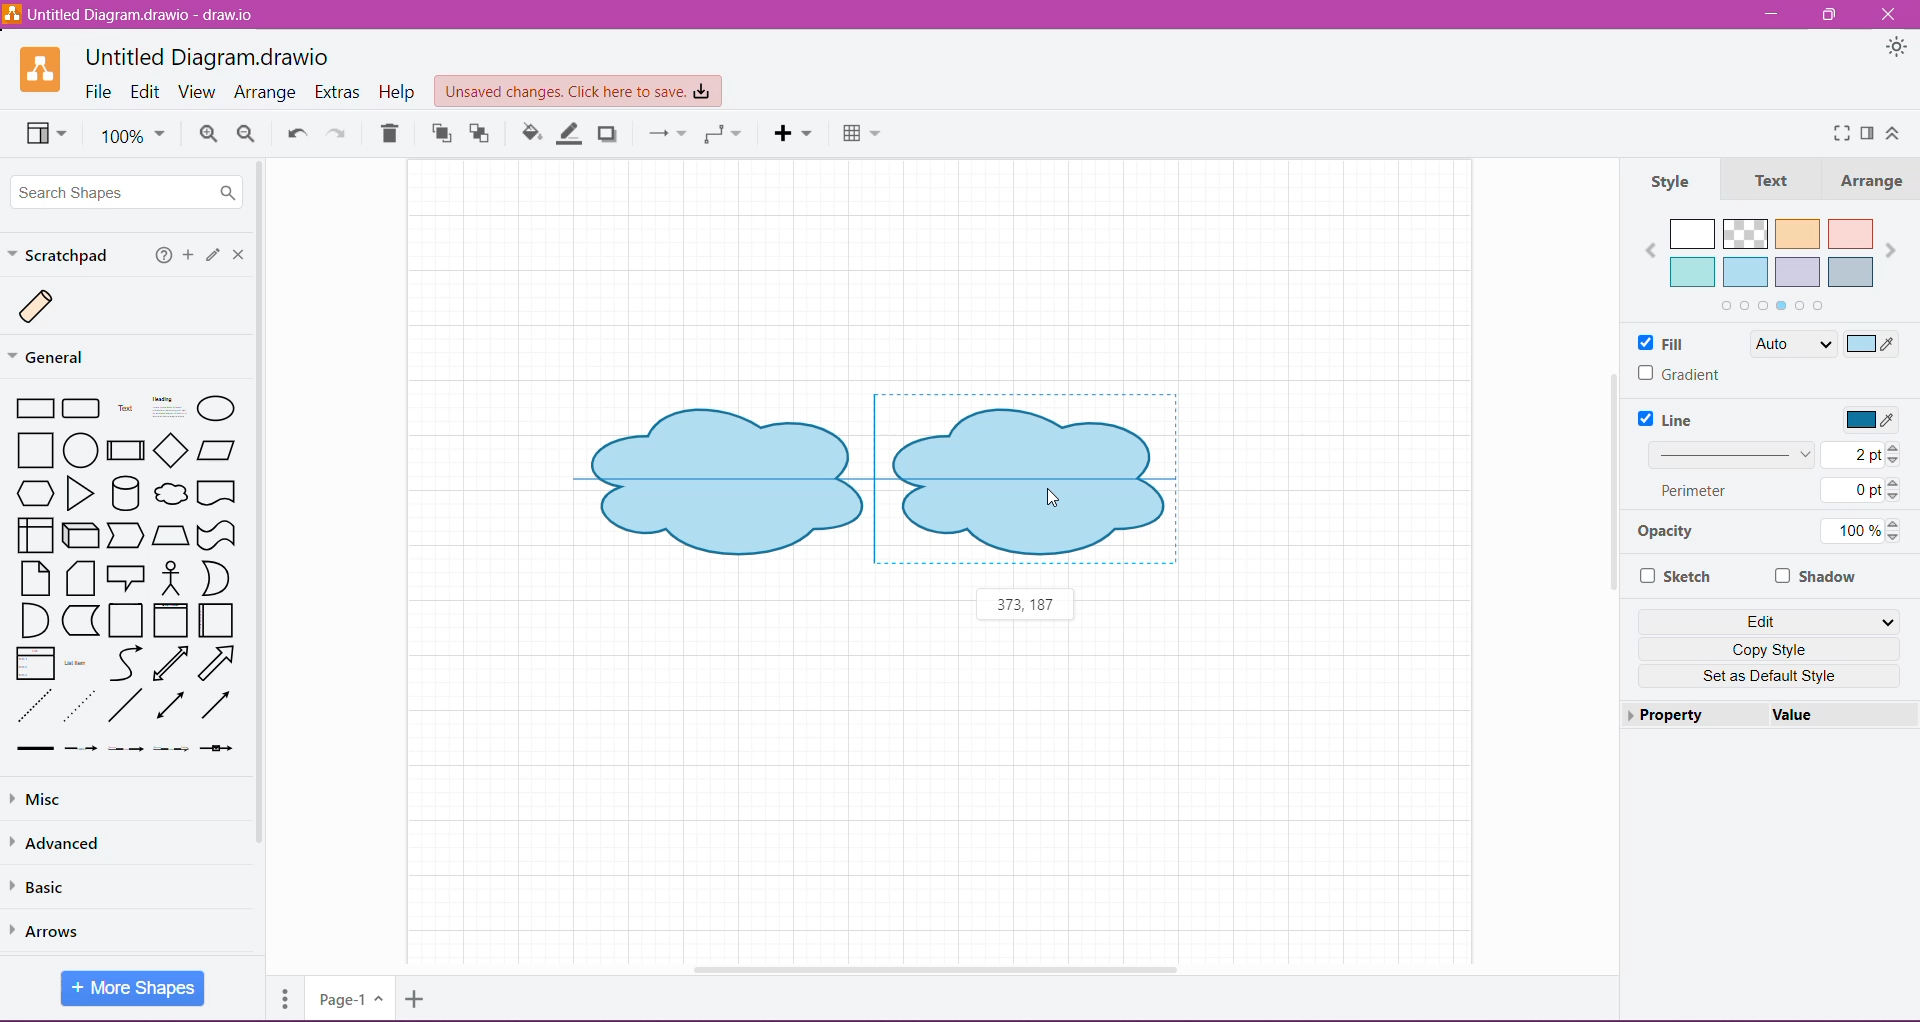 Image resolution: width=1920 pixels, height=1022 pixels. What do you see at coordinates (132, 577) in the screenshot?
I see `Available Shapes` at bounding box center [132, 577].